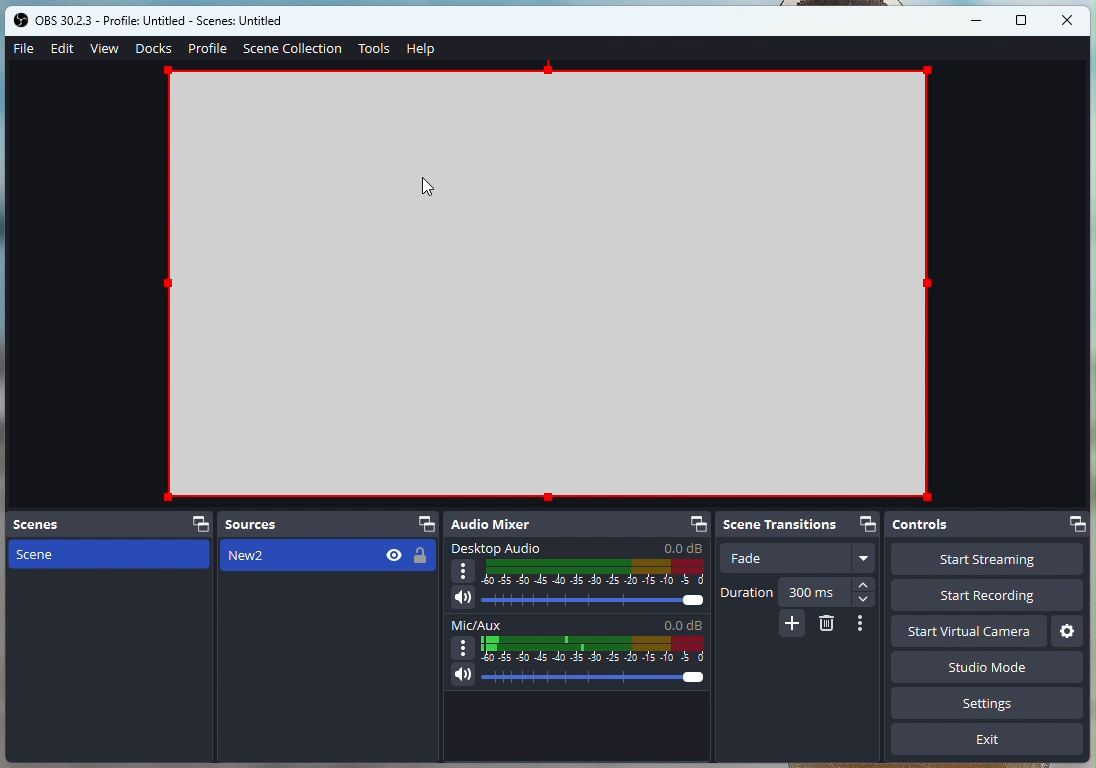 The height and width of the screenshot is (768, 1096). What do you see at coordinates (153, 48) in the screenshot?
I see `Docs` at bounding box center [153, 48].